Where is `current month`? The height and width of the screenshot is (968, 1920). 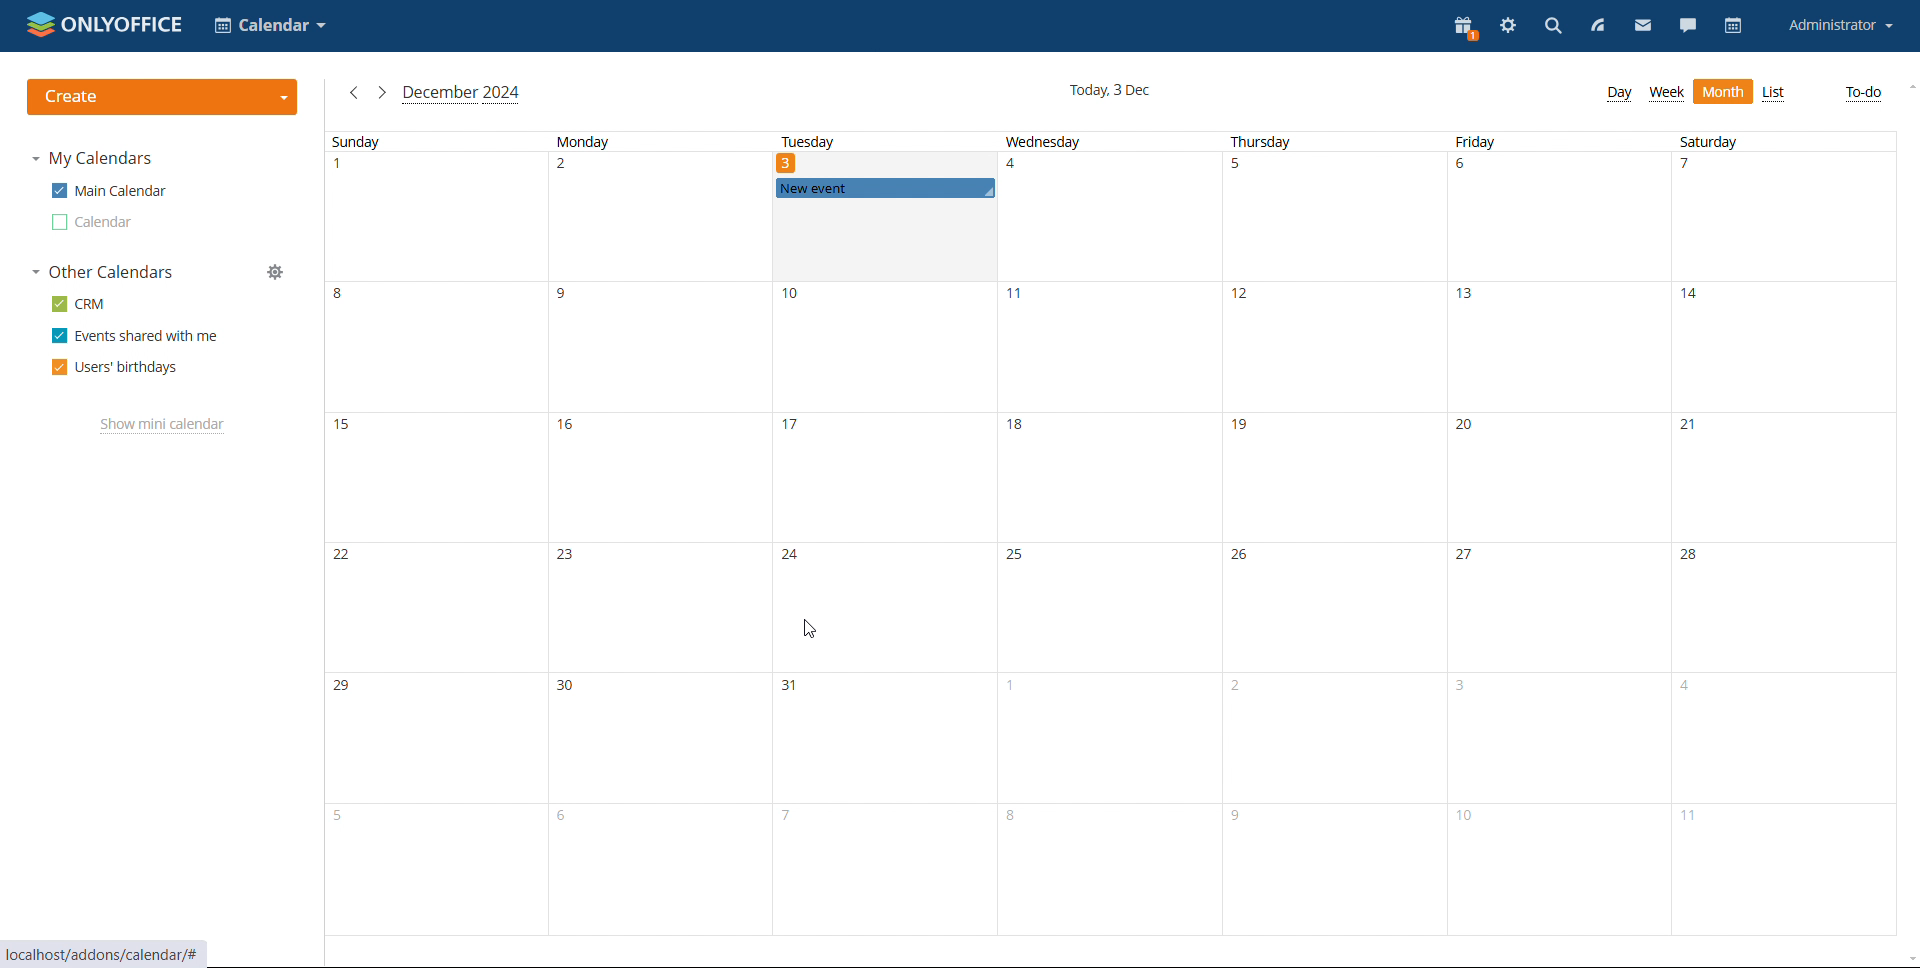 current month is located at coordinates (461, 95).